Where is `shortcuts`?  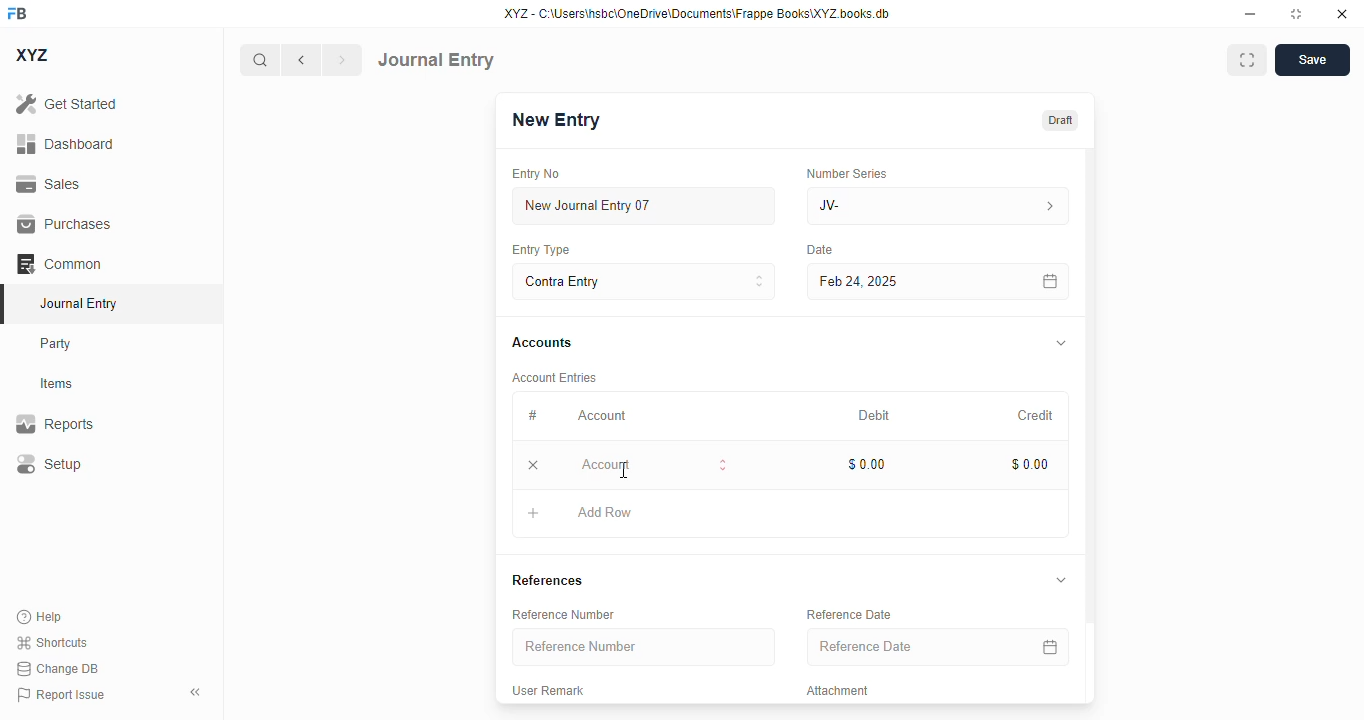 shortcuts is located at coordinates (52, 642).